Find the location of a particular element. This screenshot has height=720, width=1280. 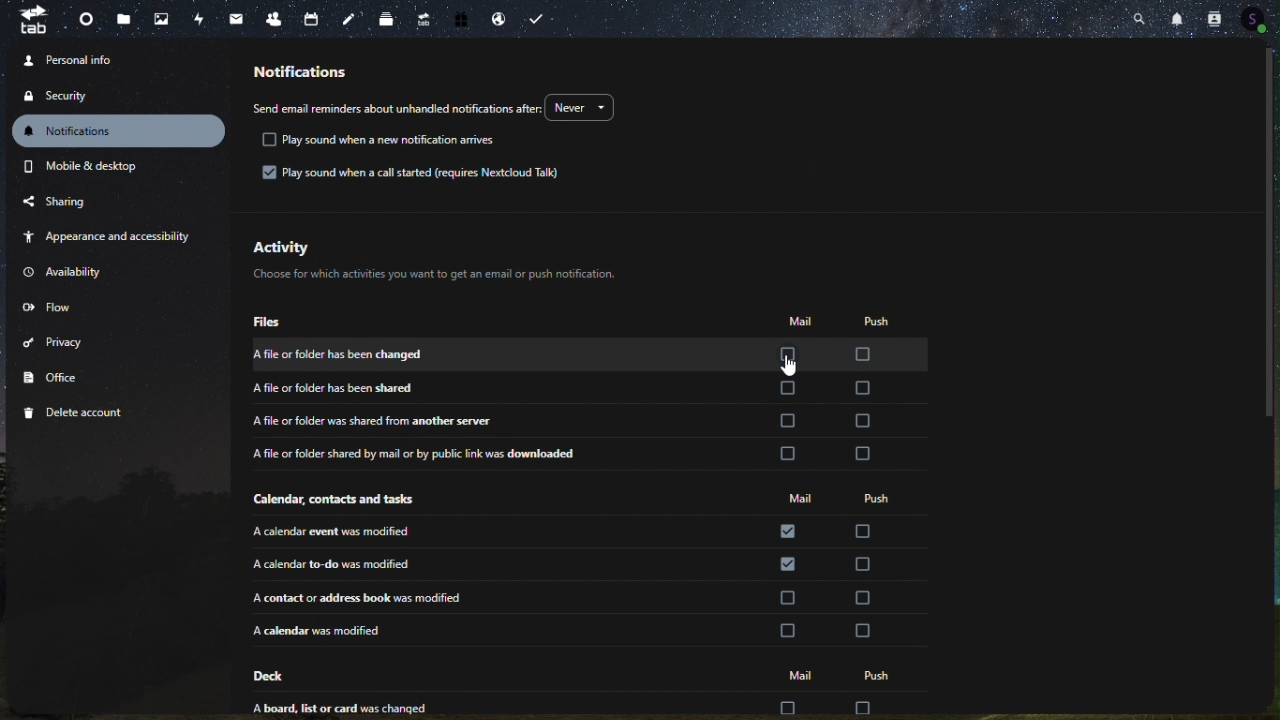

check box is located at coordinates (788, 419).